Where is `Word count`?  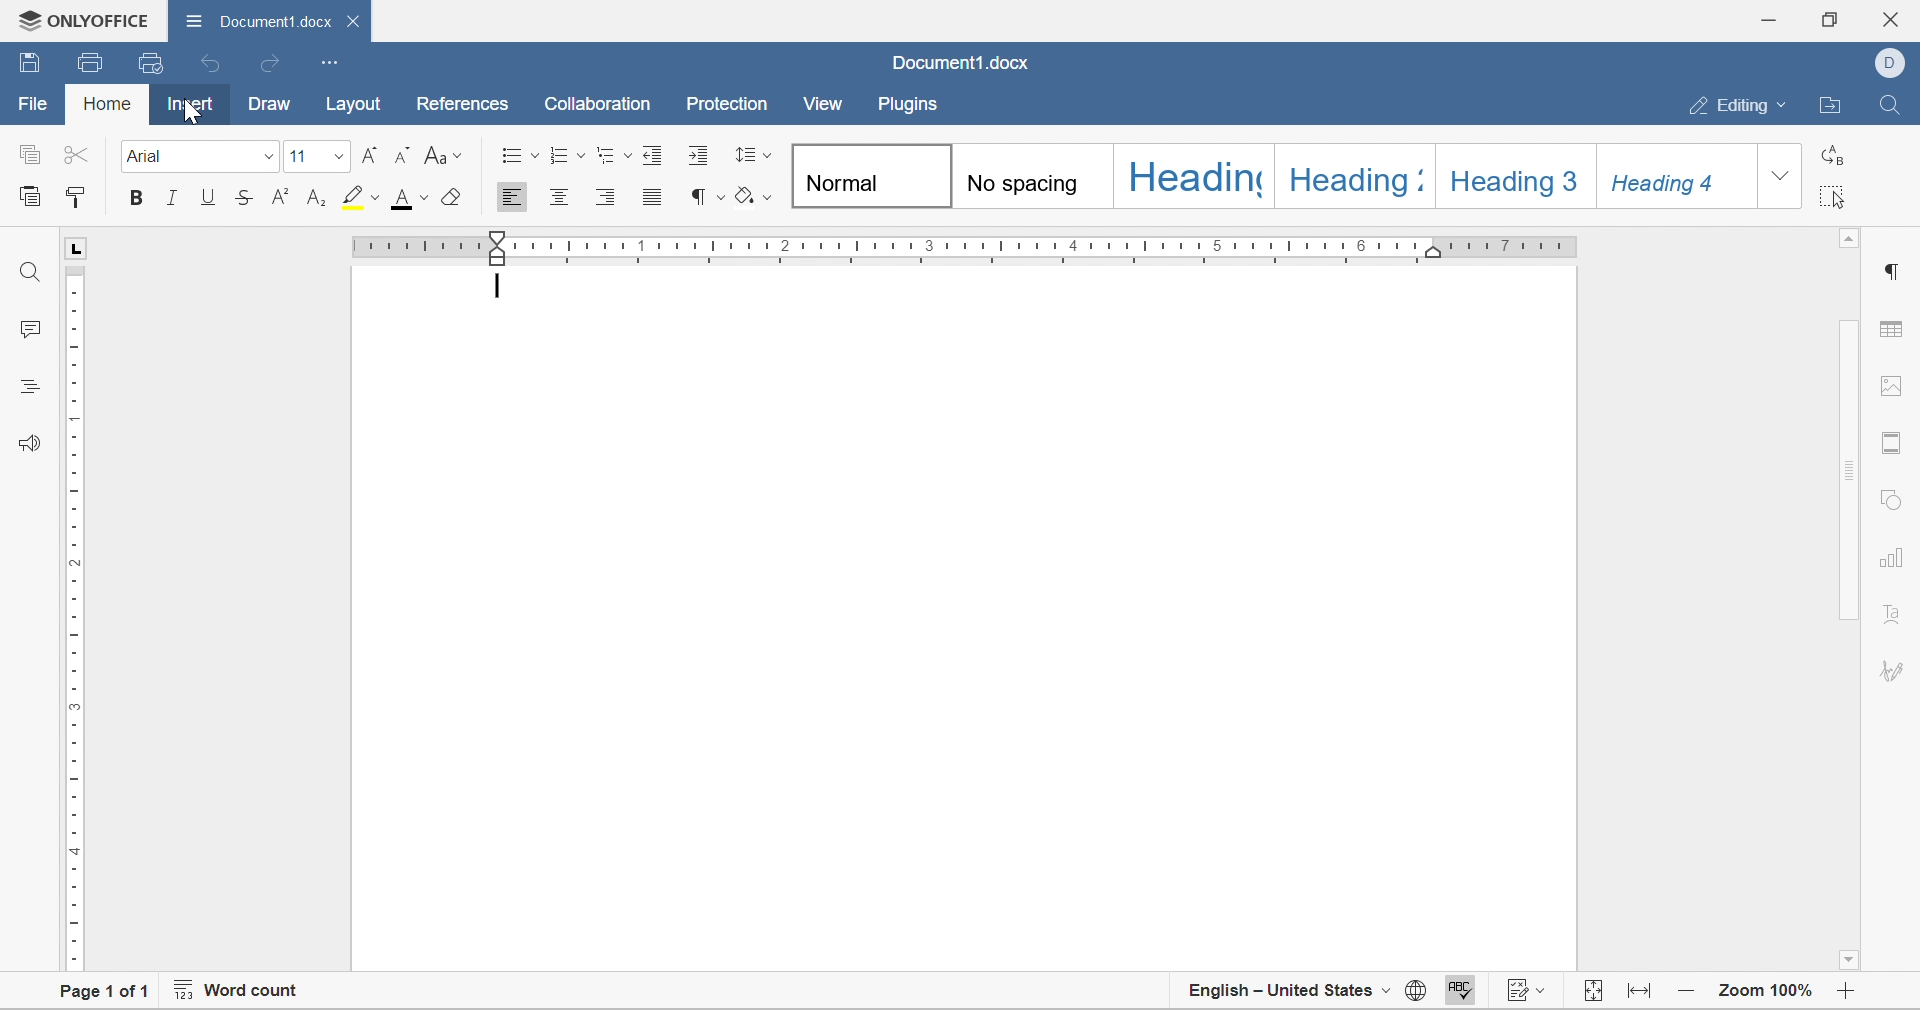 Word count is located at coordinates (238, 993).